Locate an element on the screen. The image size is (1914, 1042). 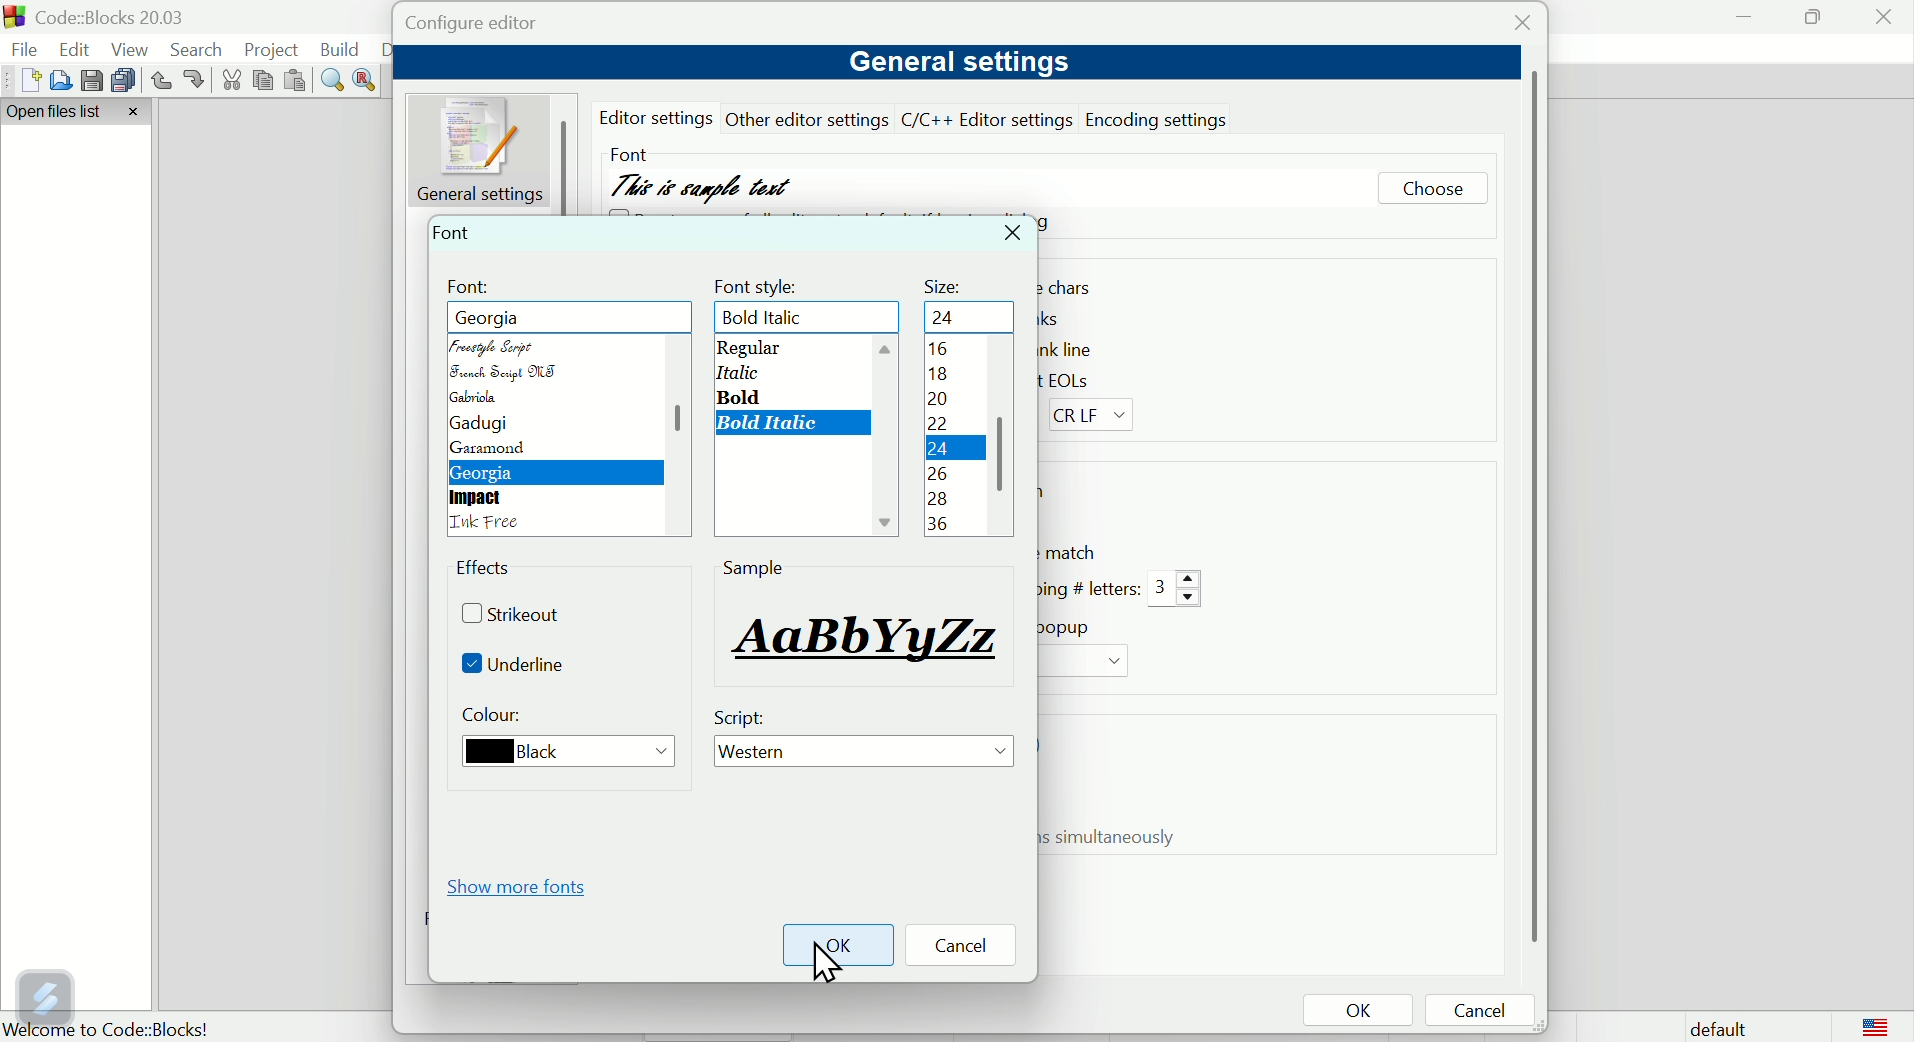
View is located at coordinates (134, 49).